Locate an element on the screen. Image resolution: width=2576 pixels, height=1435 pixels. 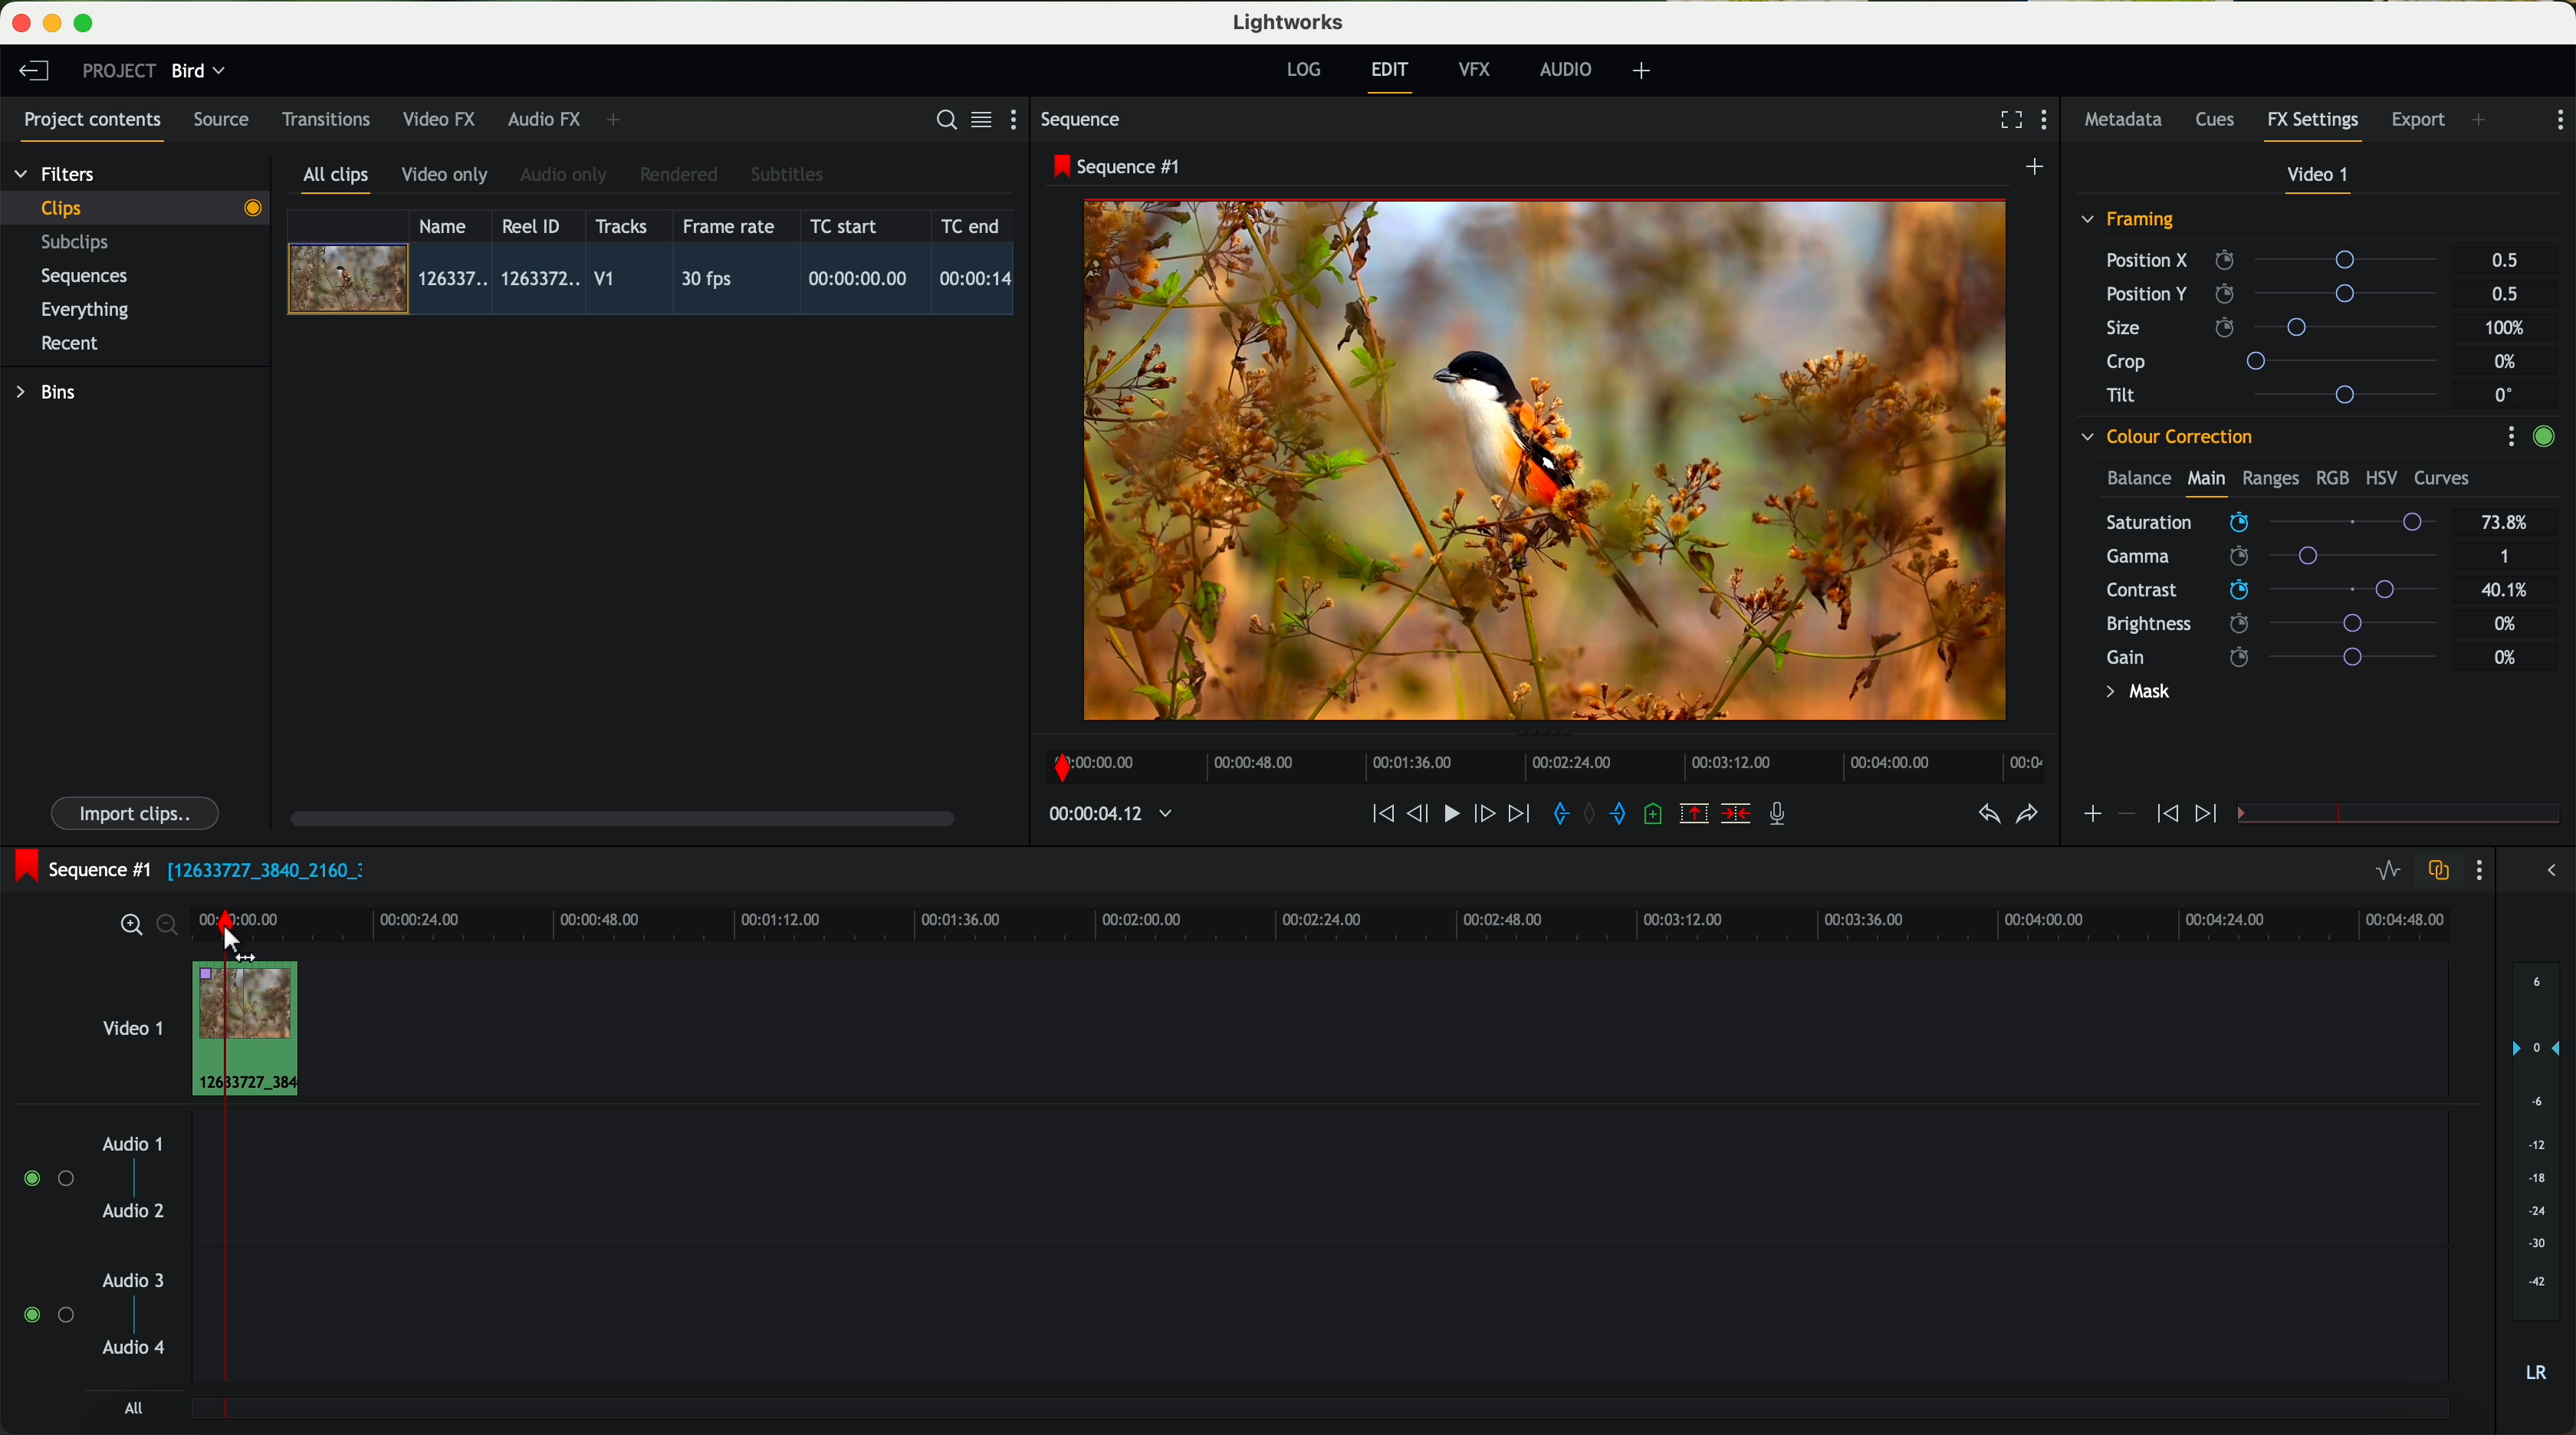
mask is located at coordinates (2134, 694).